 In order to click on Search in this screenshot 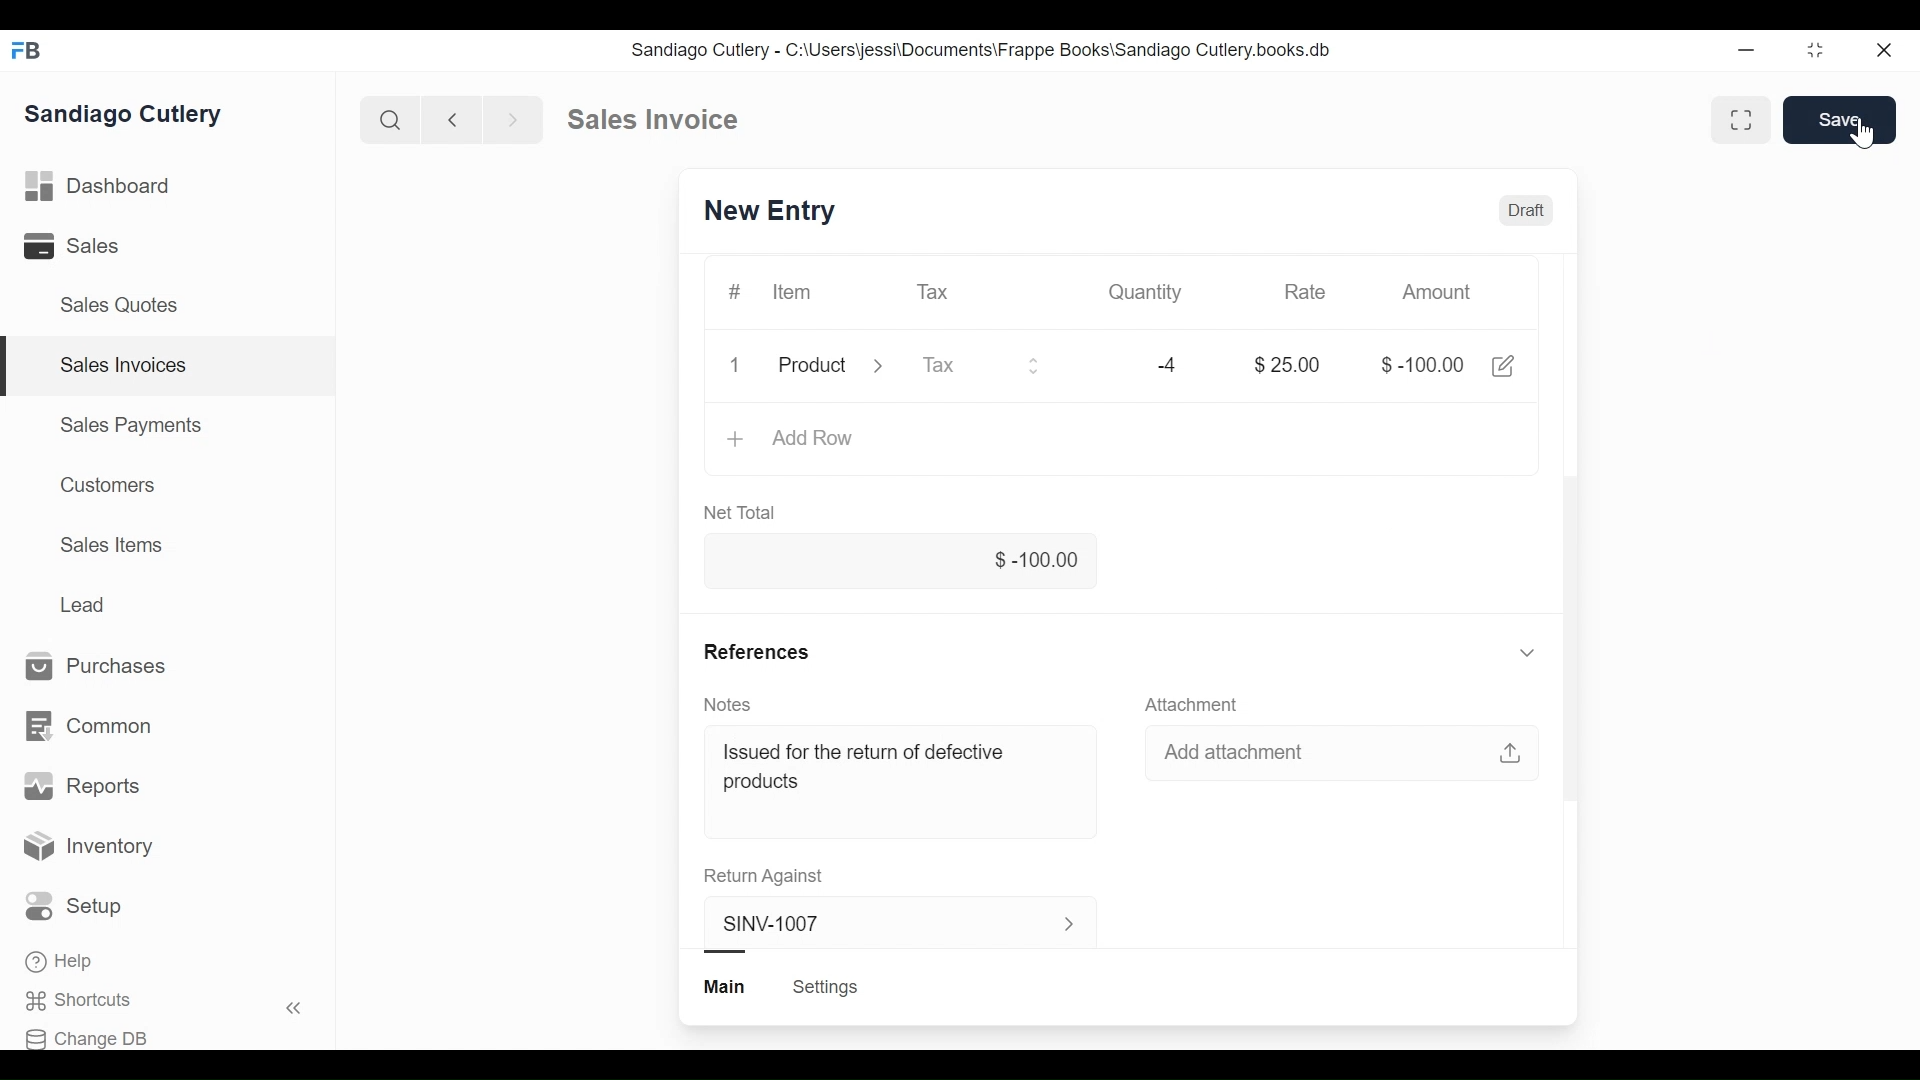, I will do `click(390, 118)`.